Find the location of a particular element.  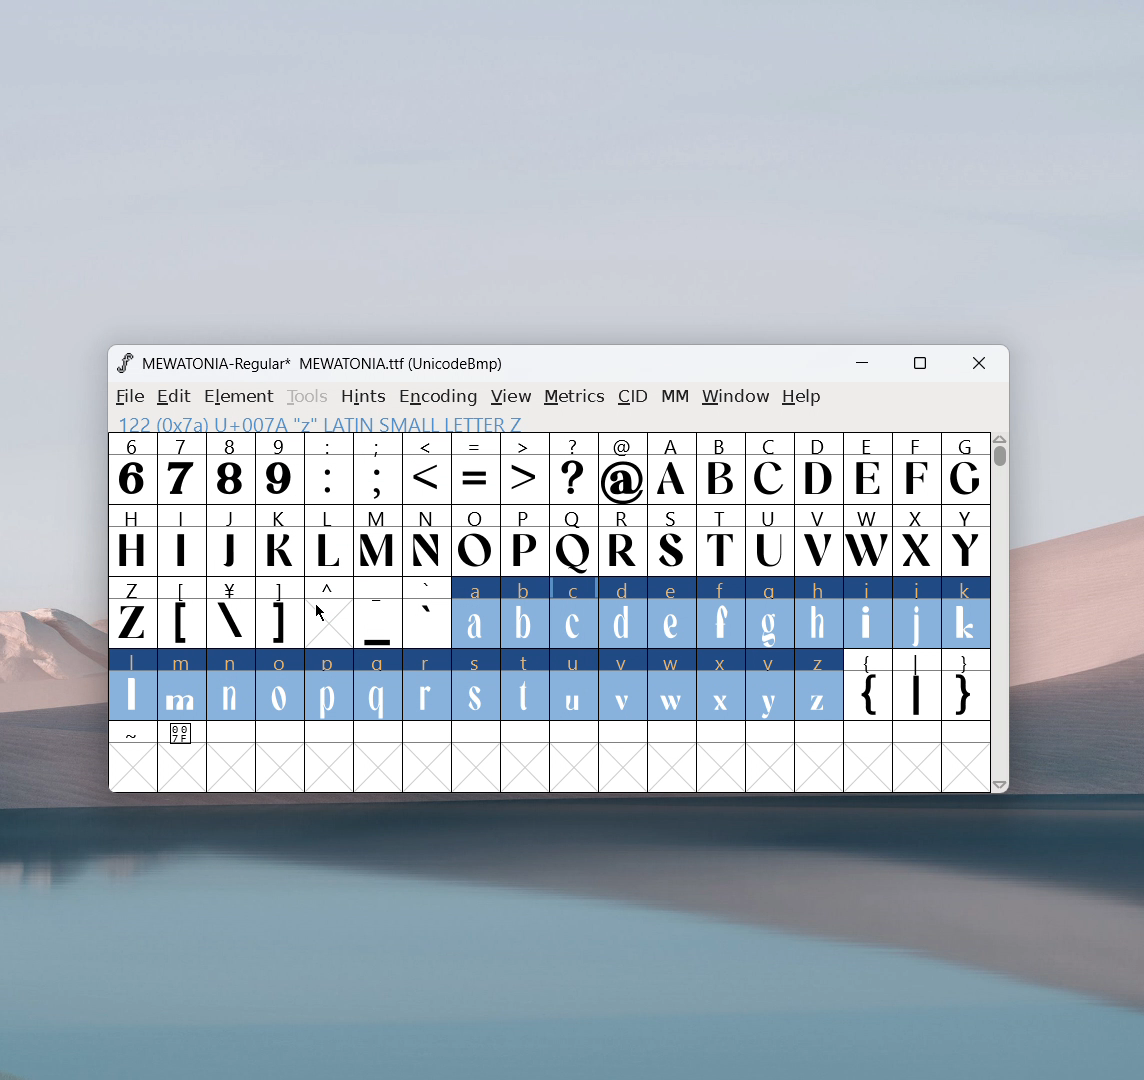

Q is located at coordinates (573, 542).